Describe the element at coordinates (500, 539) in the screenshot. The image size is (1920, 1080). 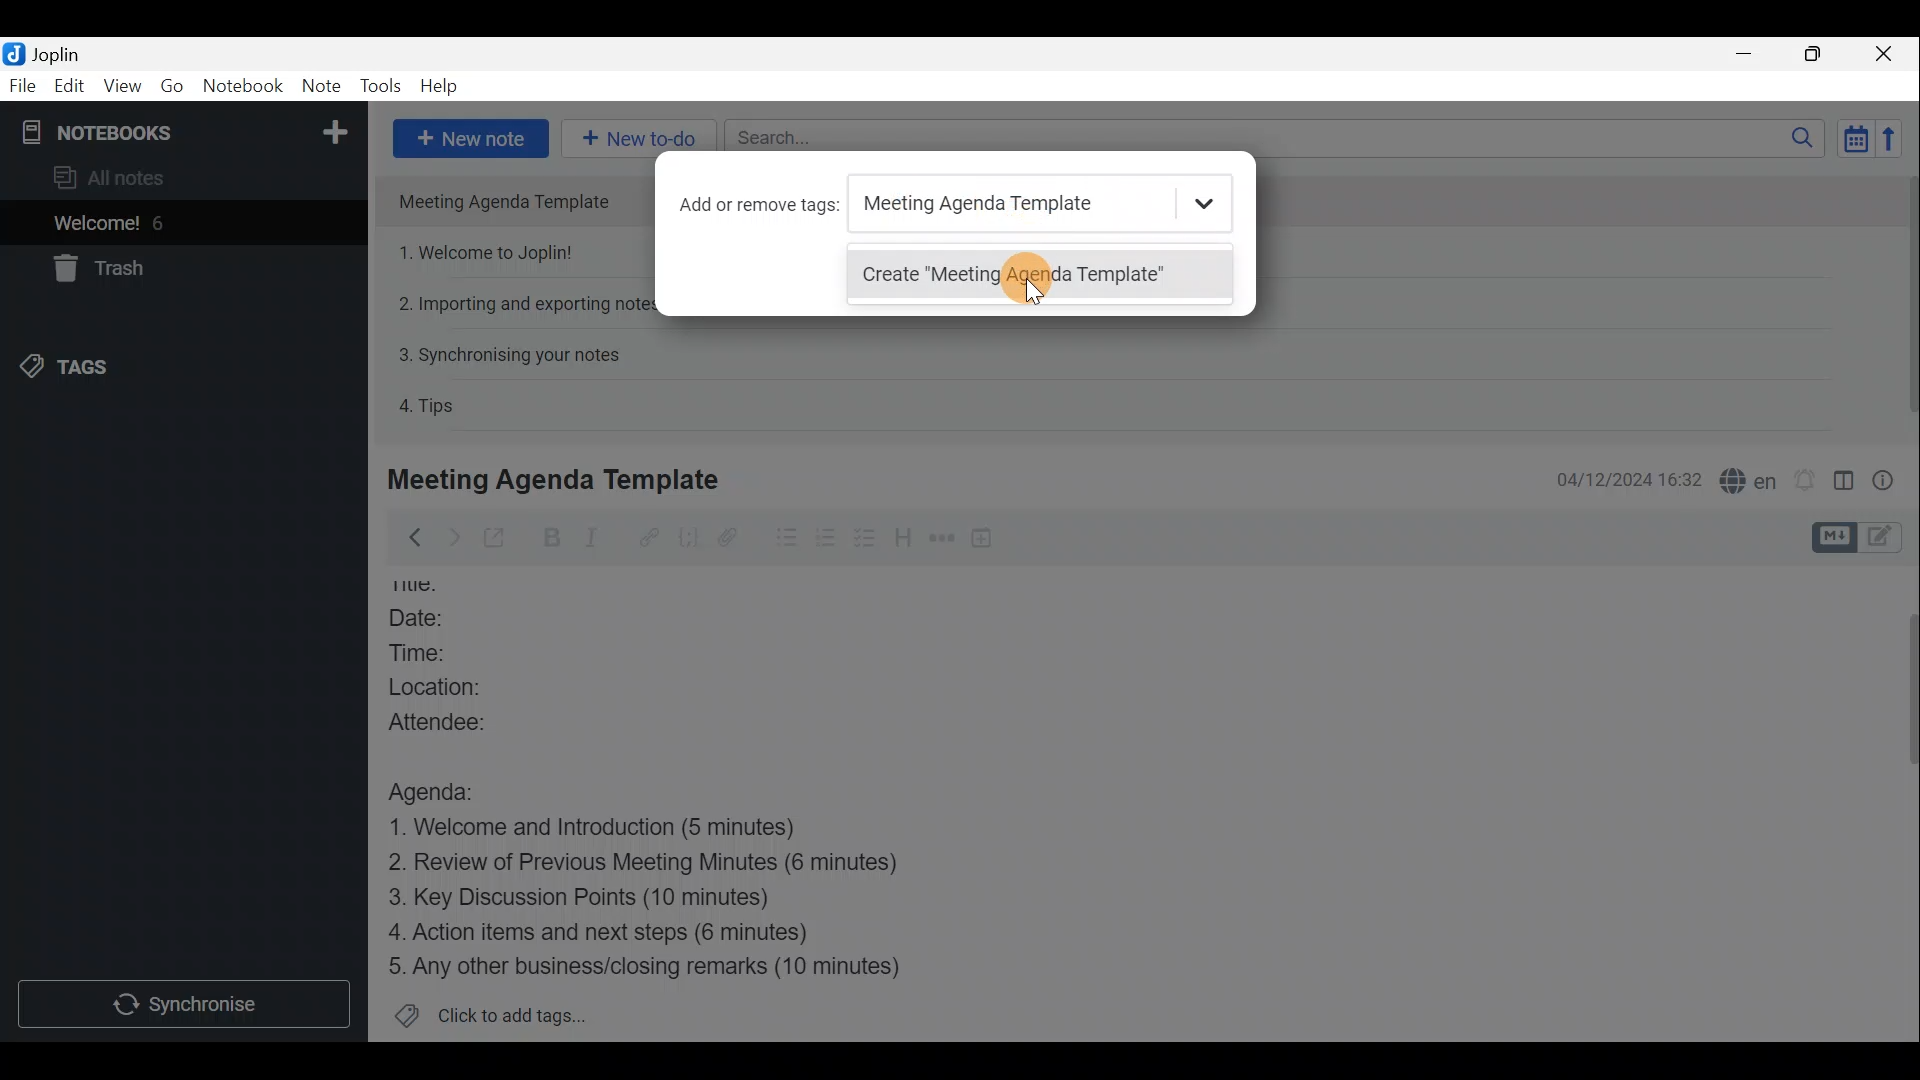
I see `Toggle external editing` at that location.